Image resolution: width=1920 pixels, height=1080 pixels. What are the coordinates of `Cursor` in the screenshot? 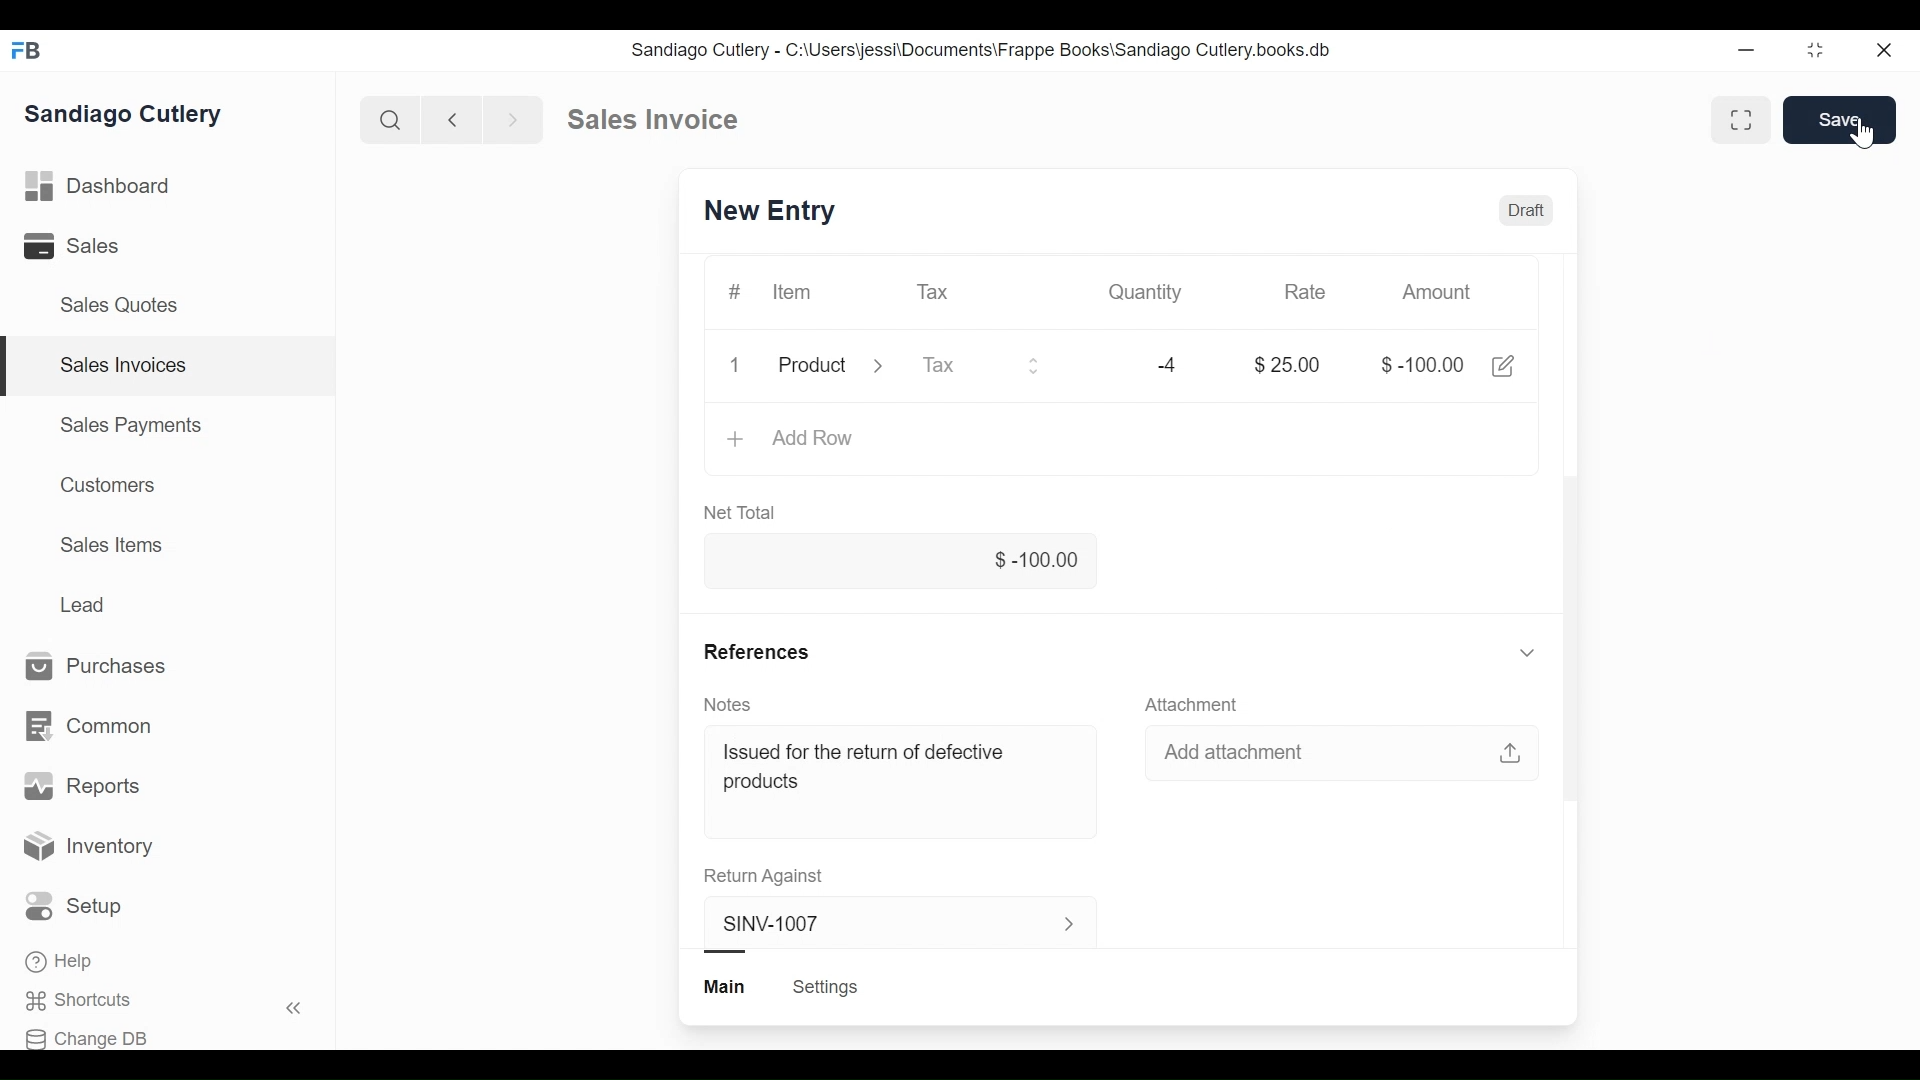 It's located at (1861, 132).